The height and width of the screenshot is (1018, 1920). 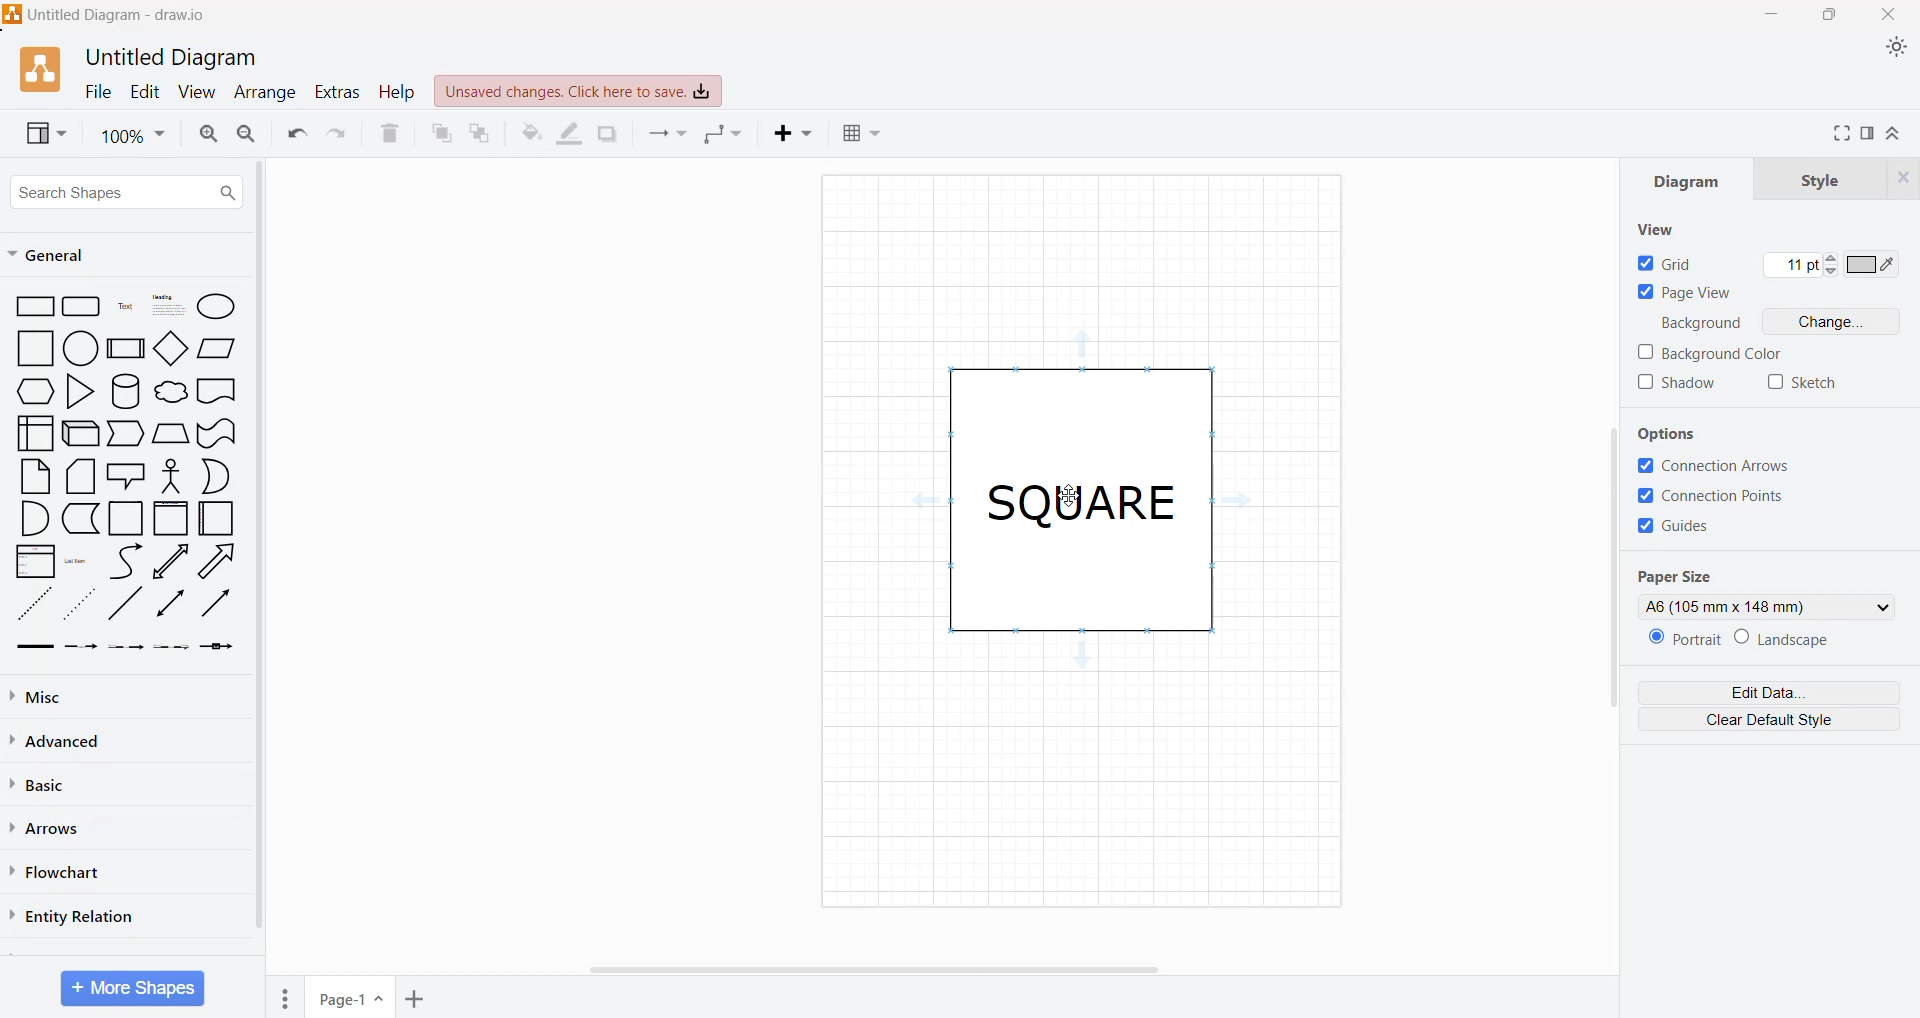 I want to click on Ellipse, so click(x=216, y=308).